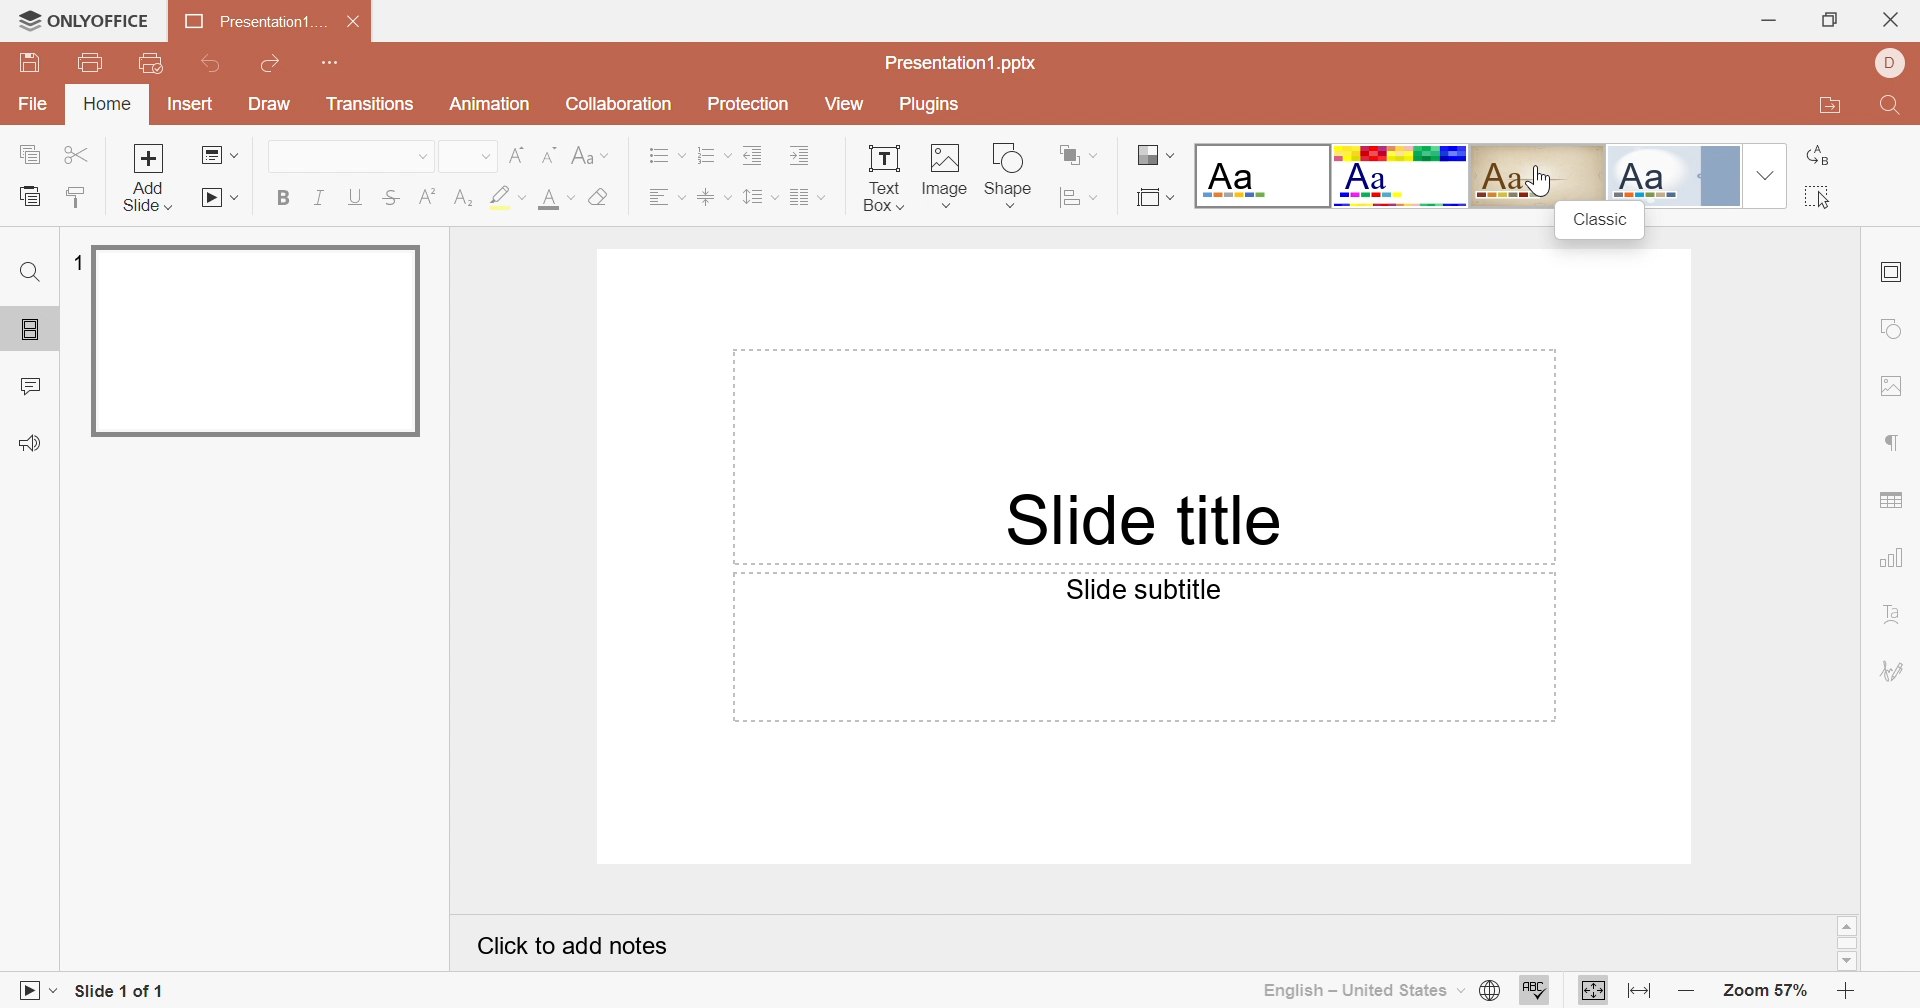  What do you see at coordinates (210, 61) in the screenshot?
I see `Undo` at bounding box center [210, 61].